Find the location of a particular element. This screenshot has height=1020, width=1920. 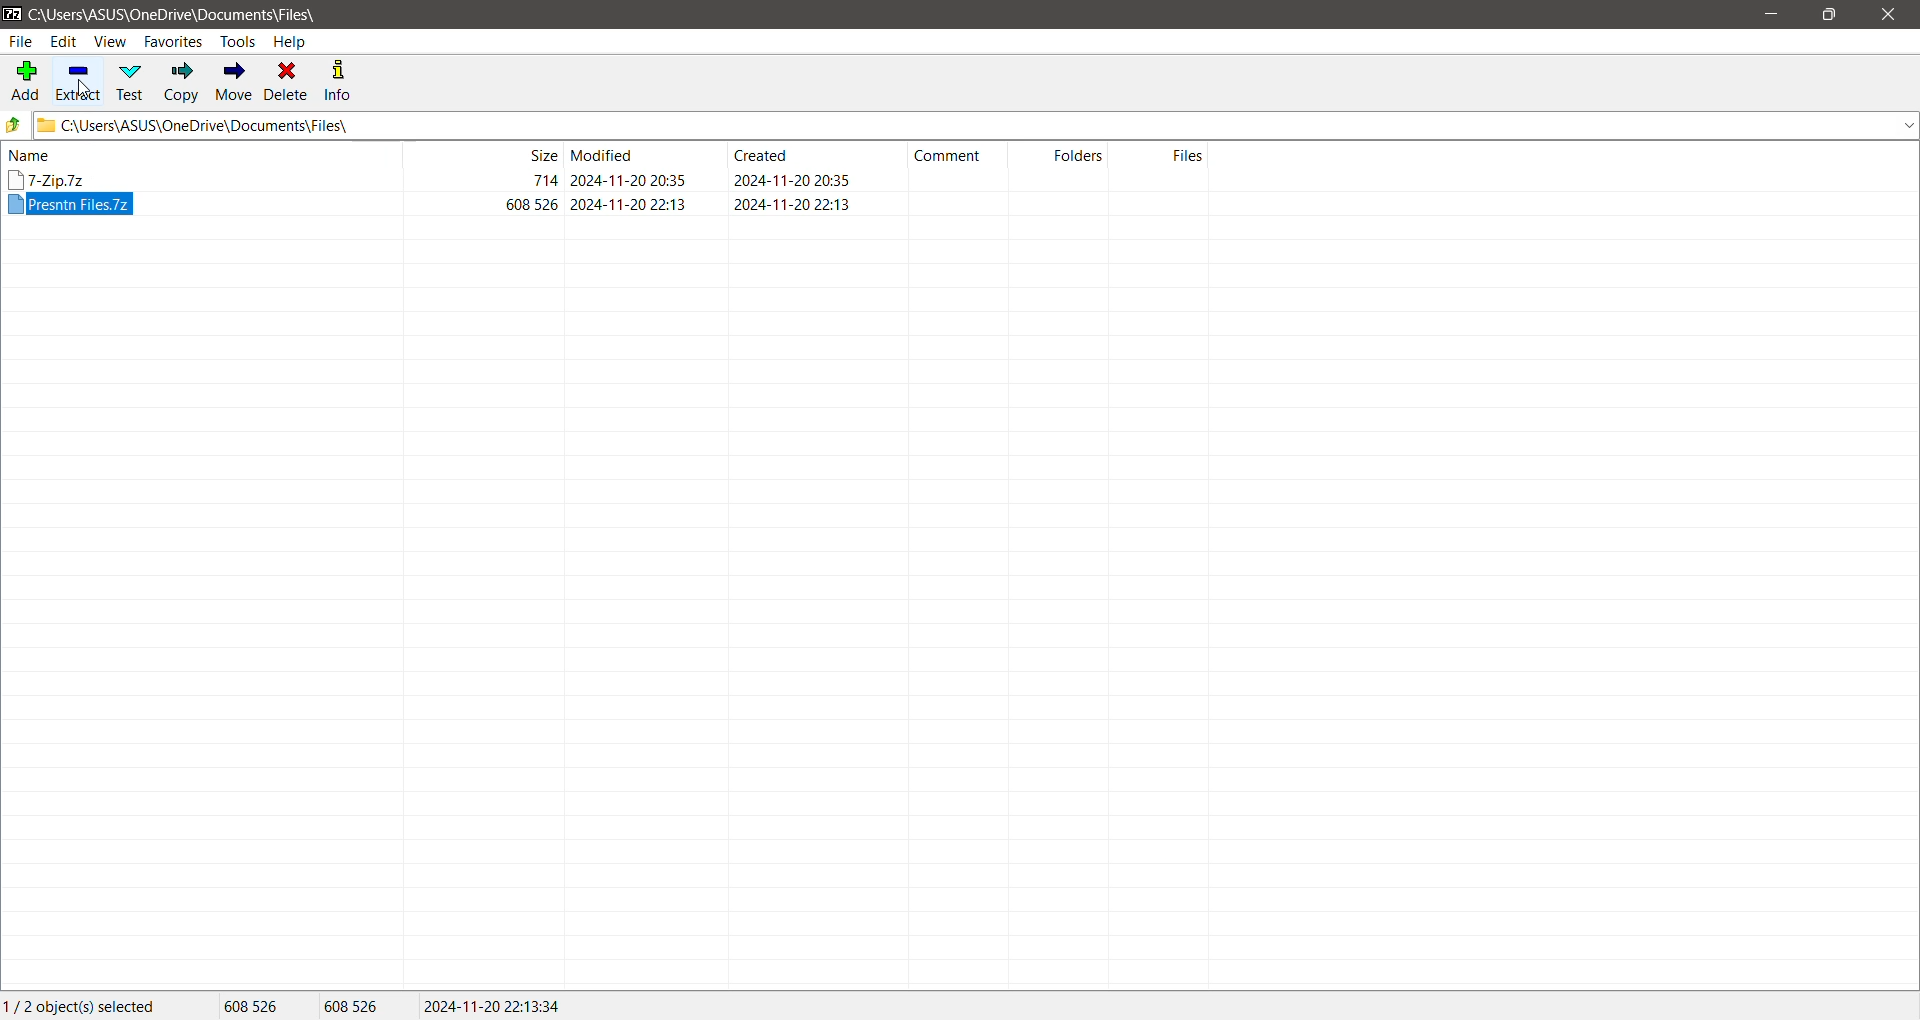

Add is located at coordinates (24, 79).